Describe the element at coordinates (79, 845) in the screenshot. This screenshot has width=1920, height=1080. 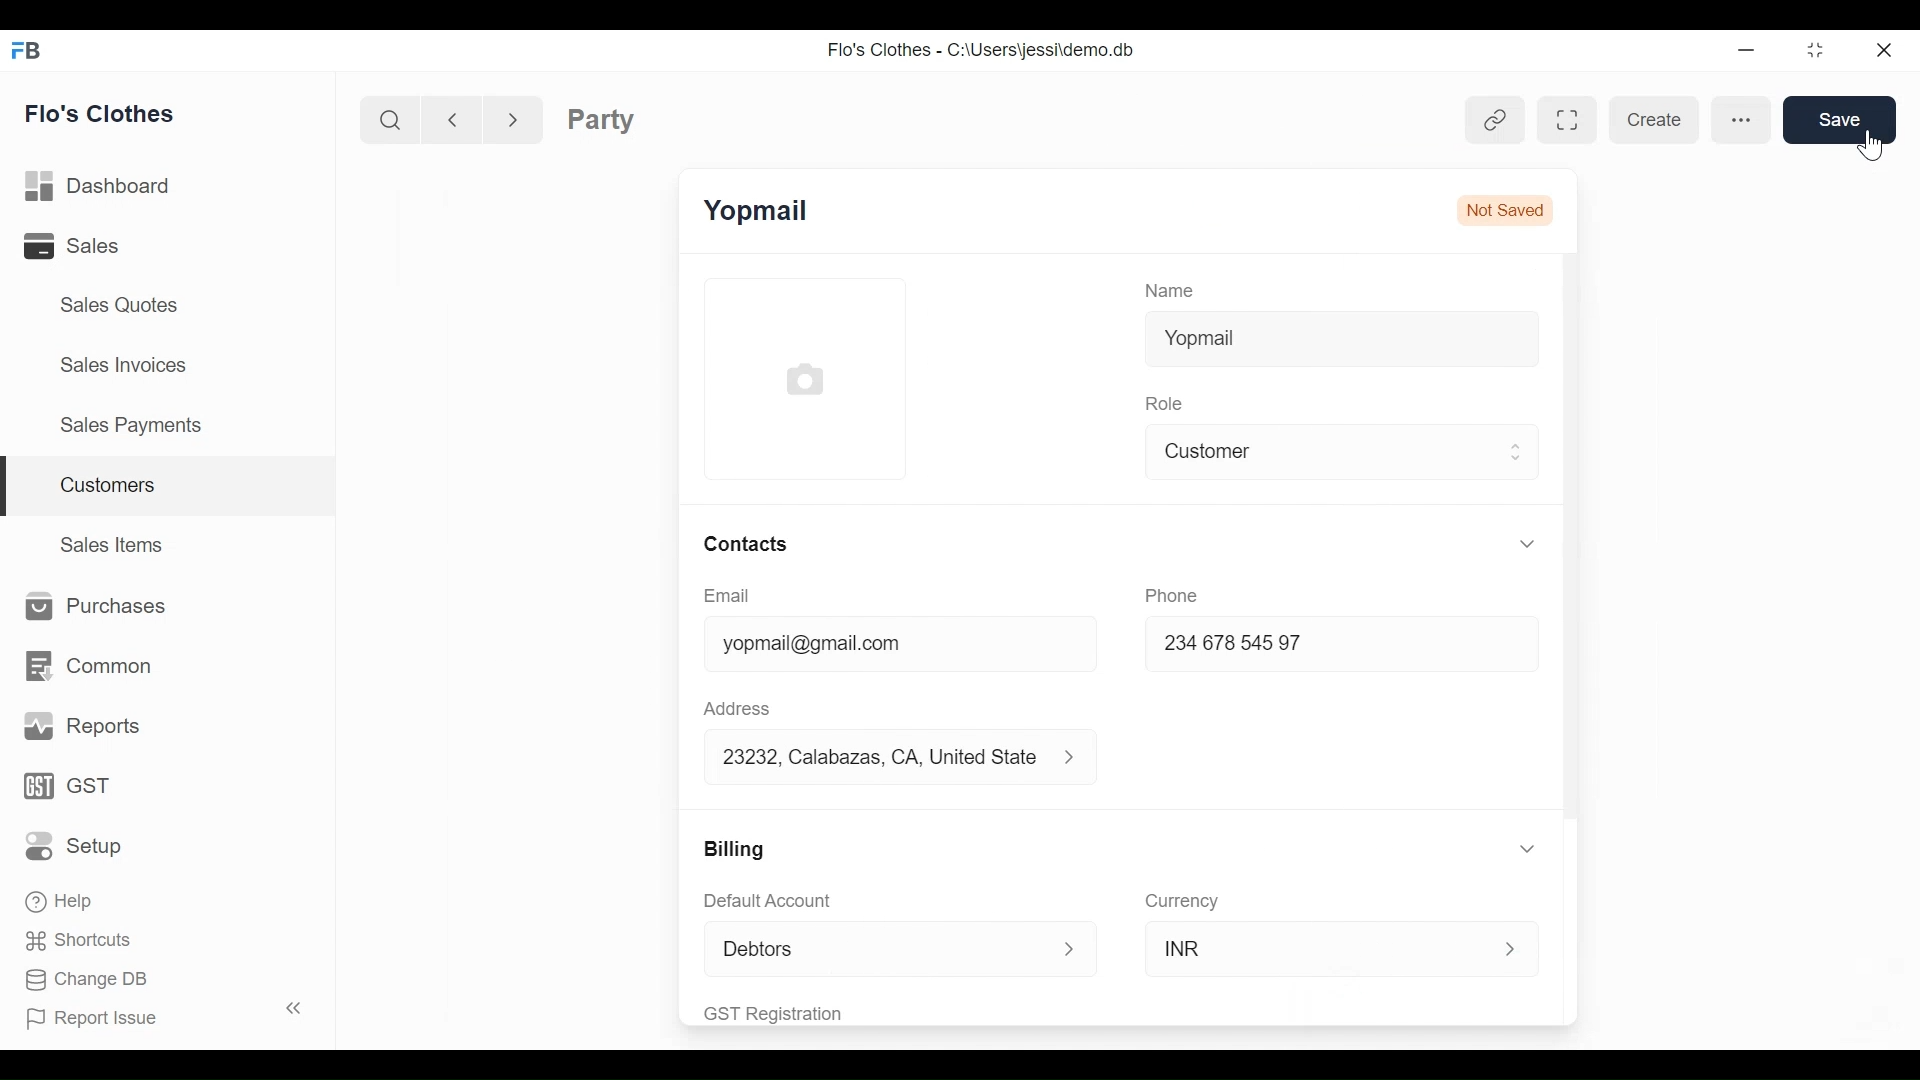
I see `Setup` at that location.